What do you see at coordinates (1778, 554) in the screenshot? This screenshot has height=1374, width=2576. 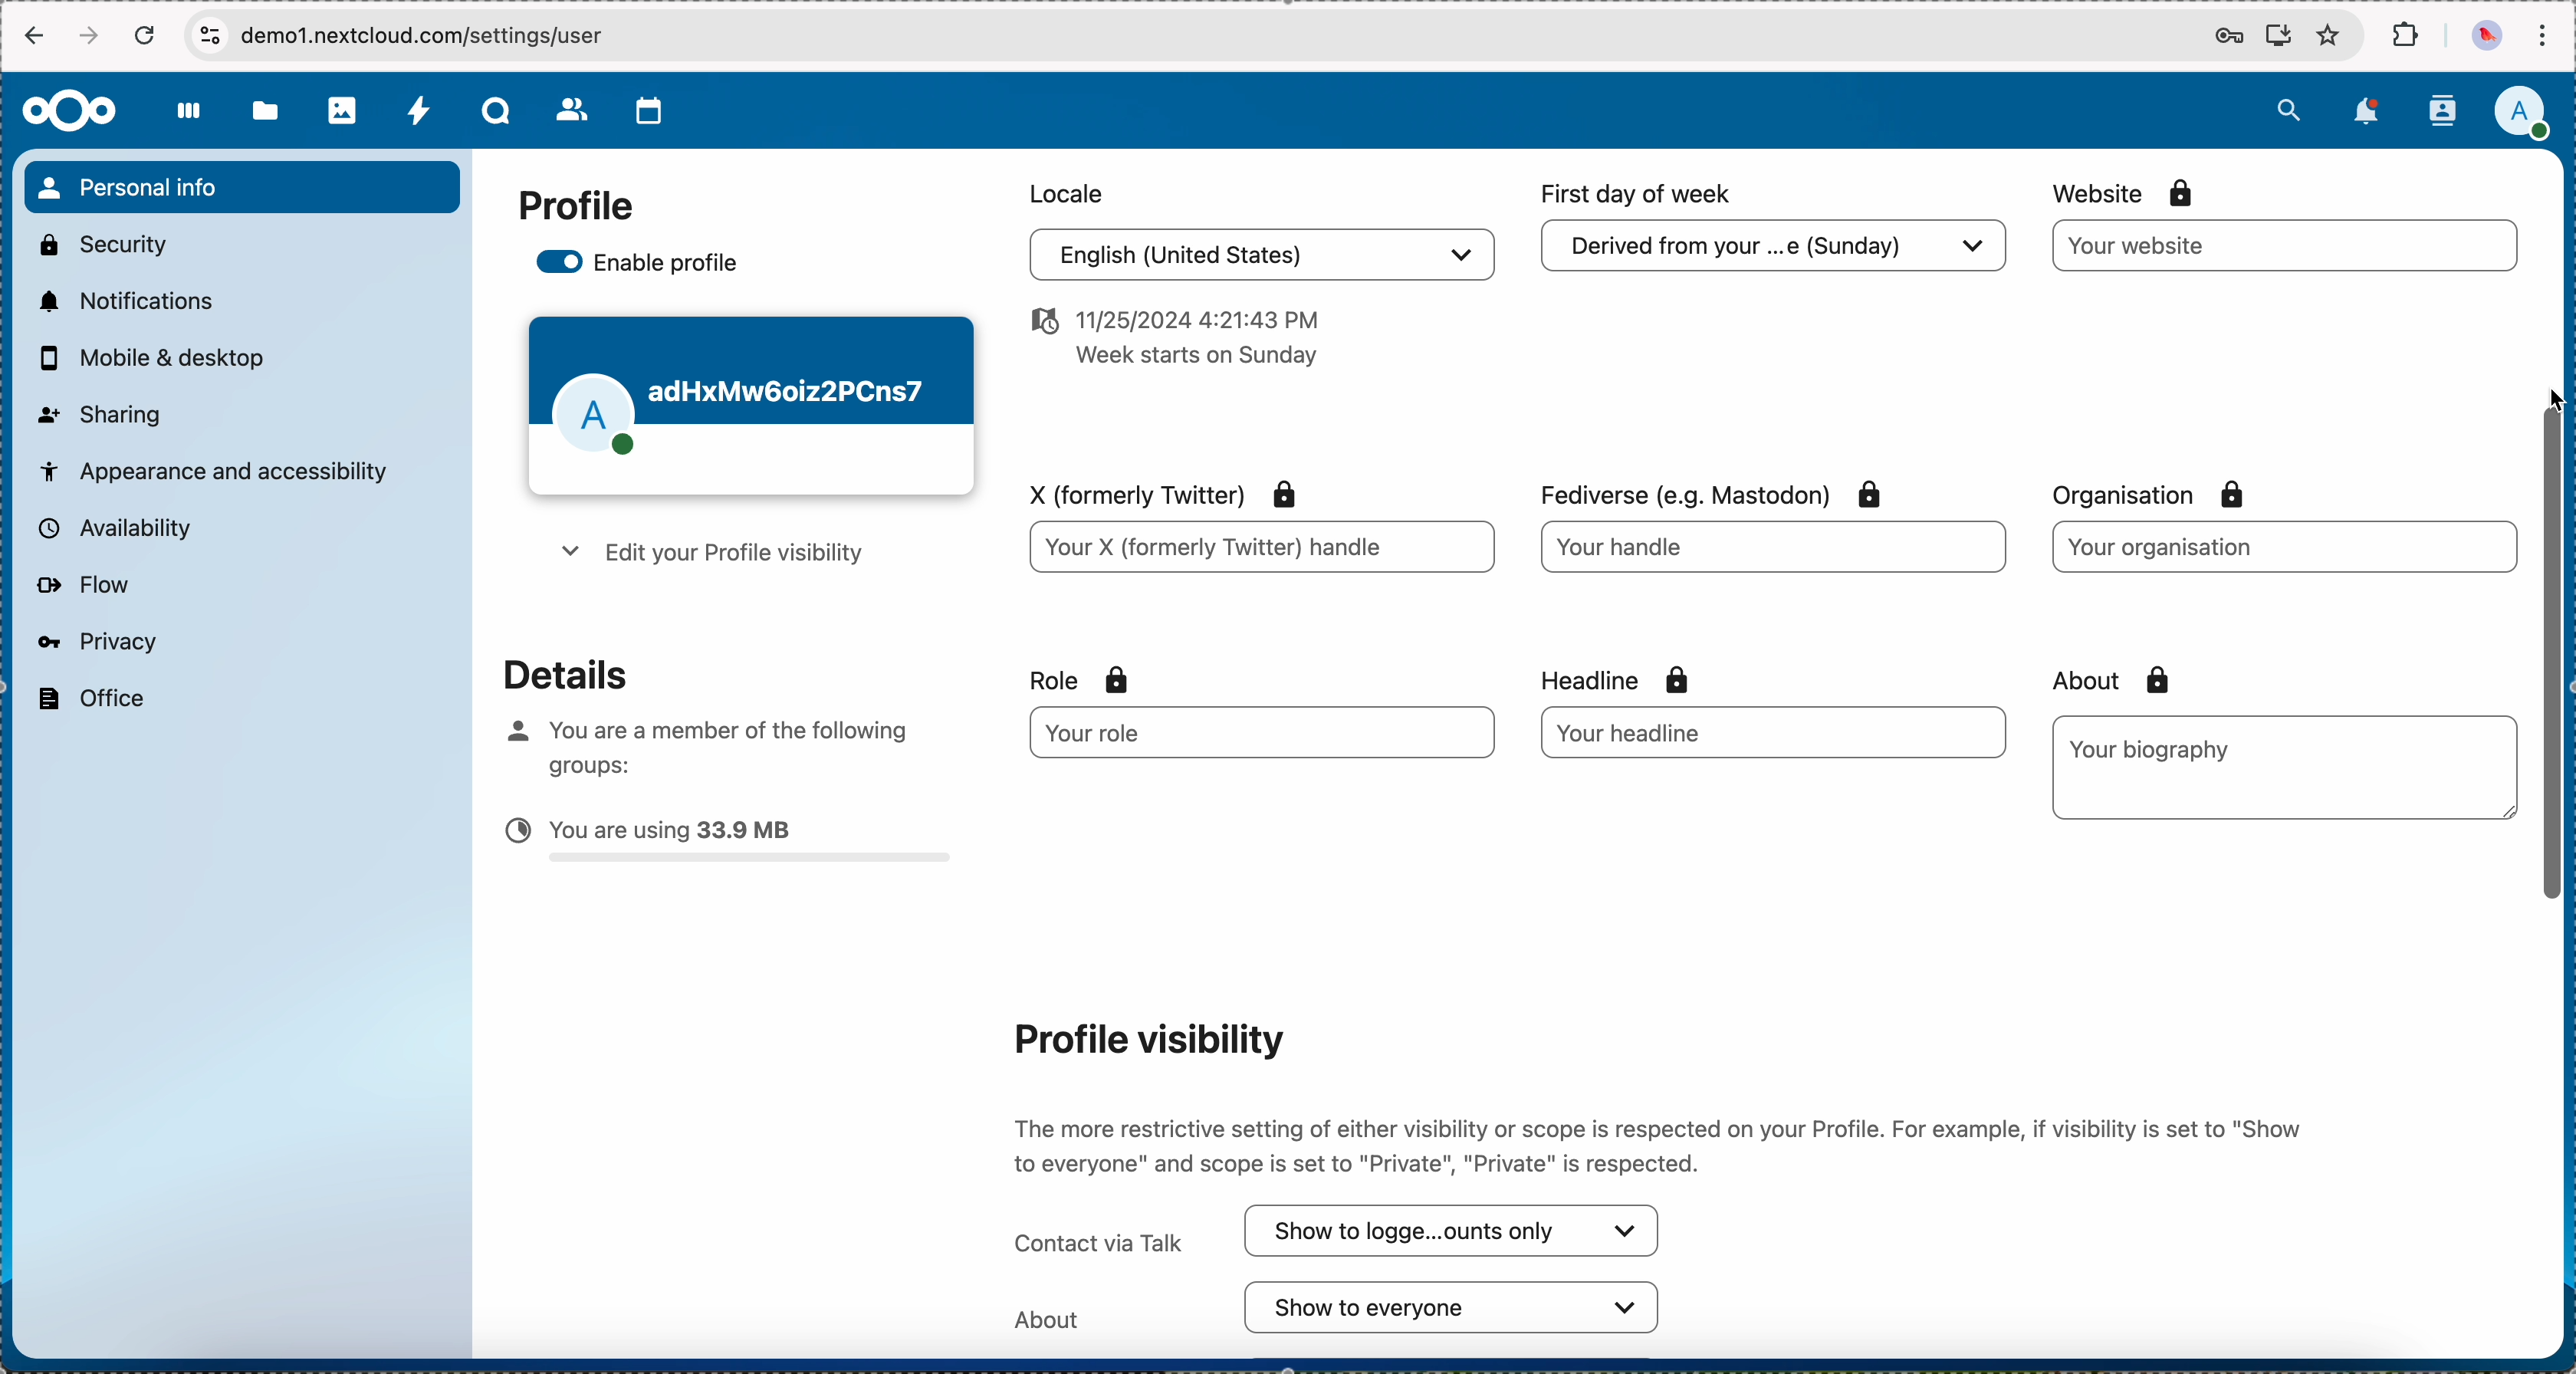 I see `your handle` at bounding box center [1778, 554].